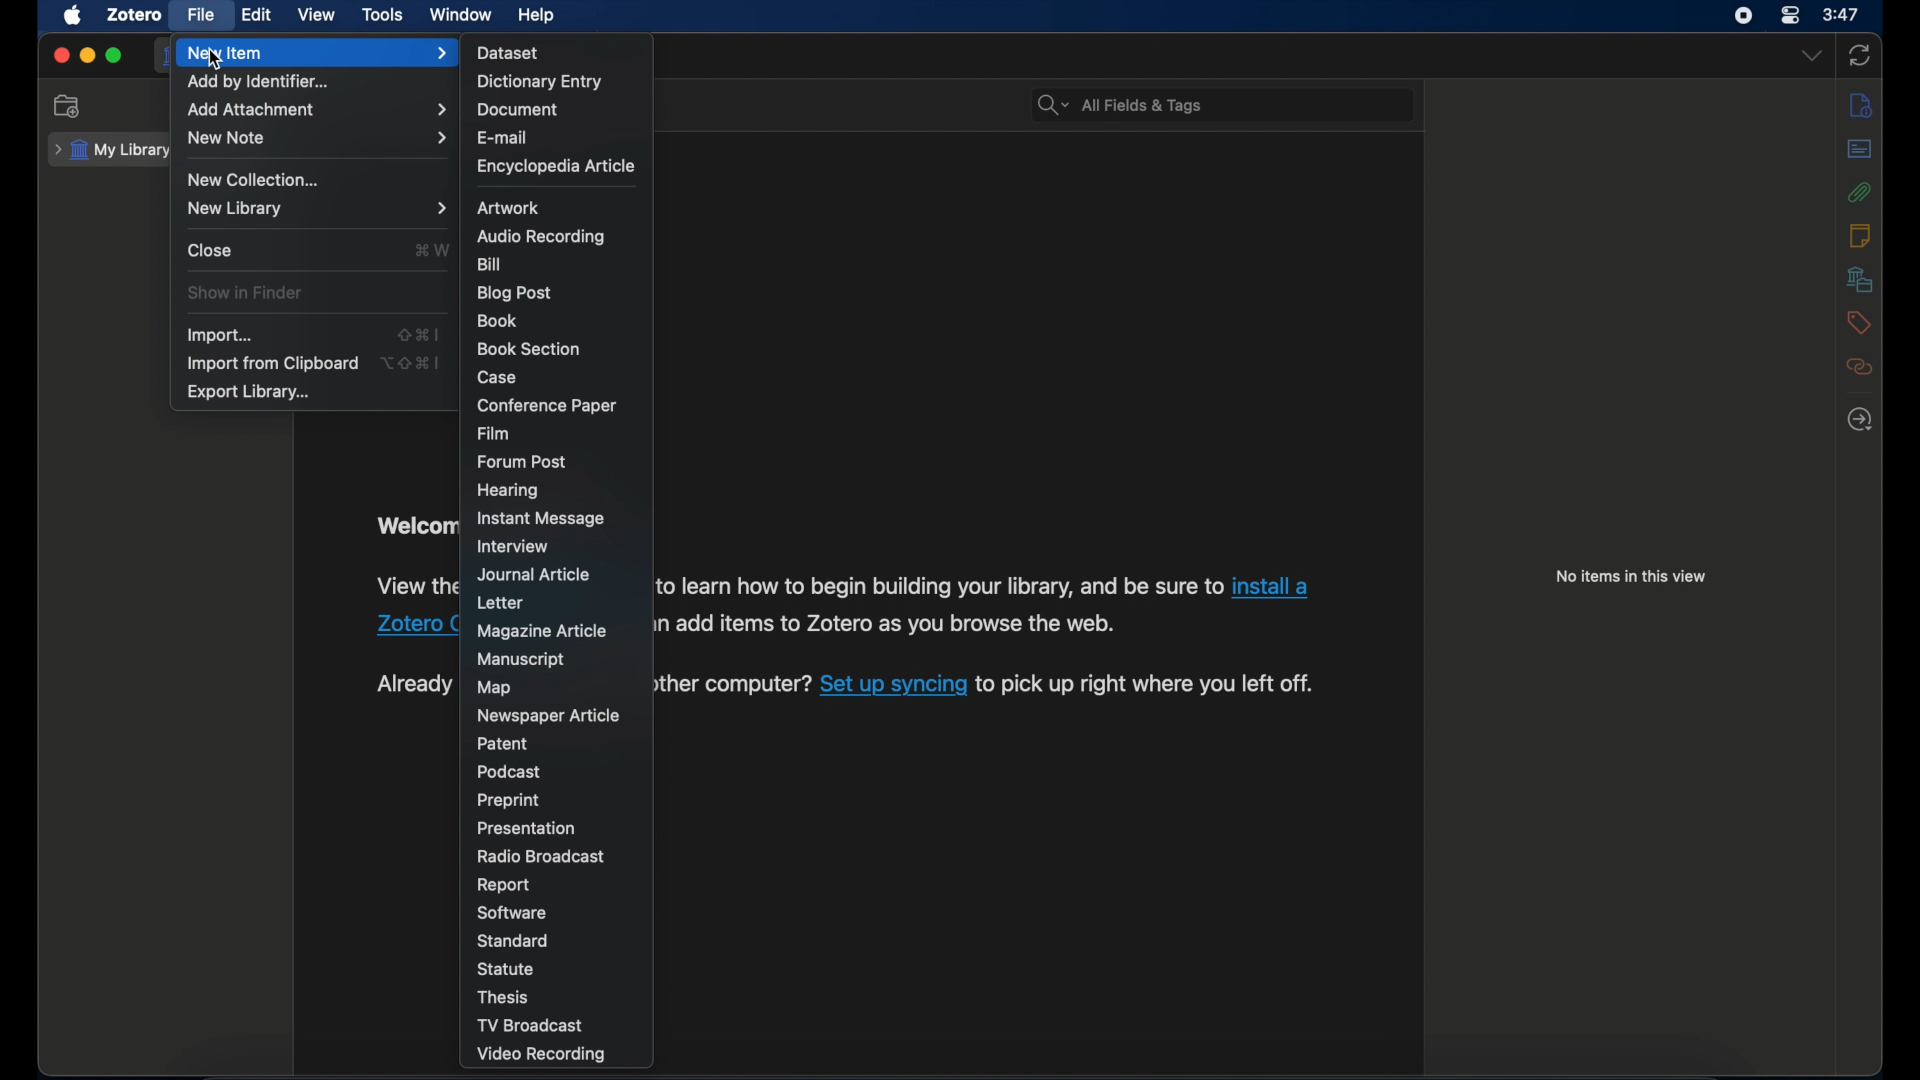  What do you see at coordinates (317, 53) in the screenshot?
I see `new item` at bounding box center [317, 53].